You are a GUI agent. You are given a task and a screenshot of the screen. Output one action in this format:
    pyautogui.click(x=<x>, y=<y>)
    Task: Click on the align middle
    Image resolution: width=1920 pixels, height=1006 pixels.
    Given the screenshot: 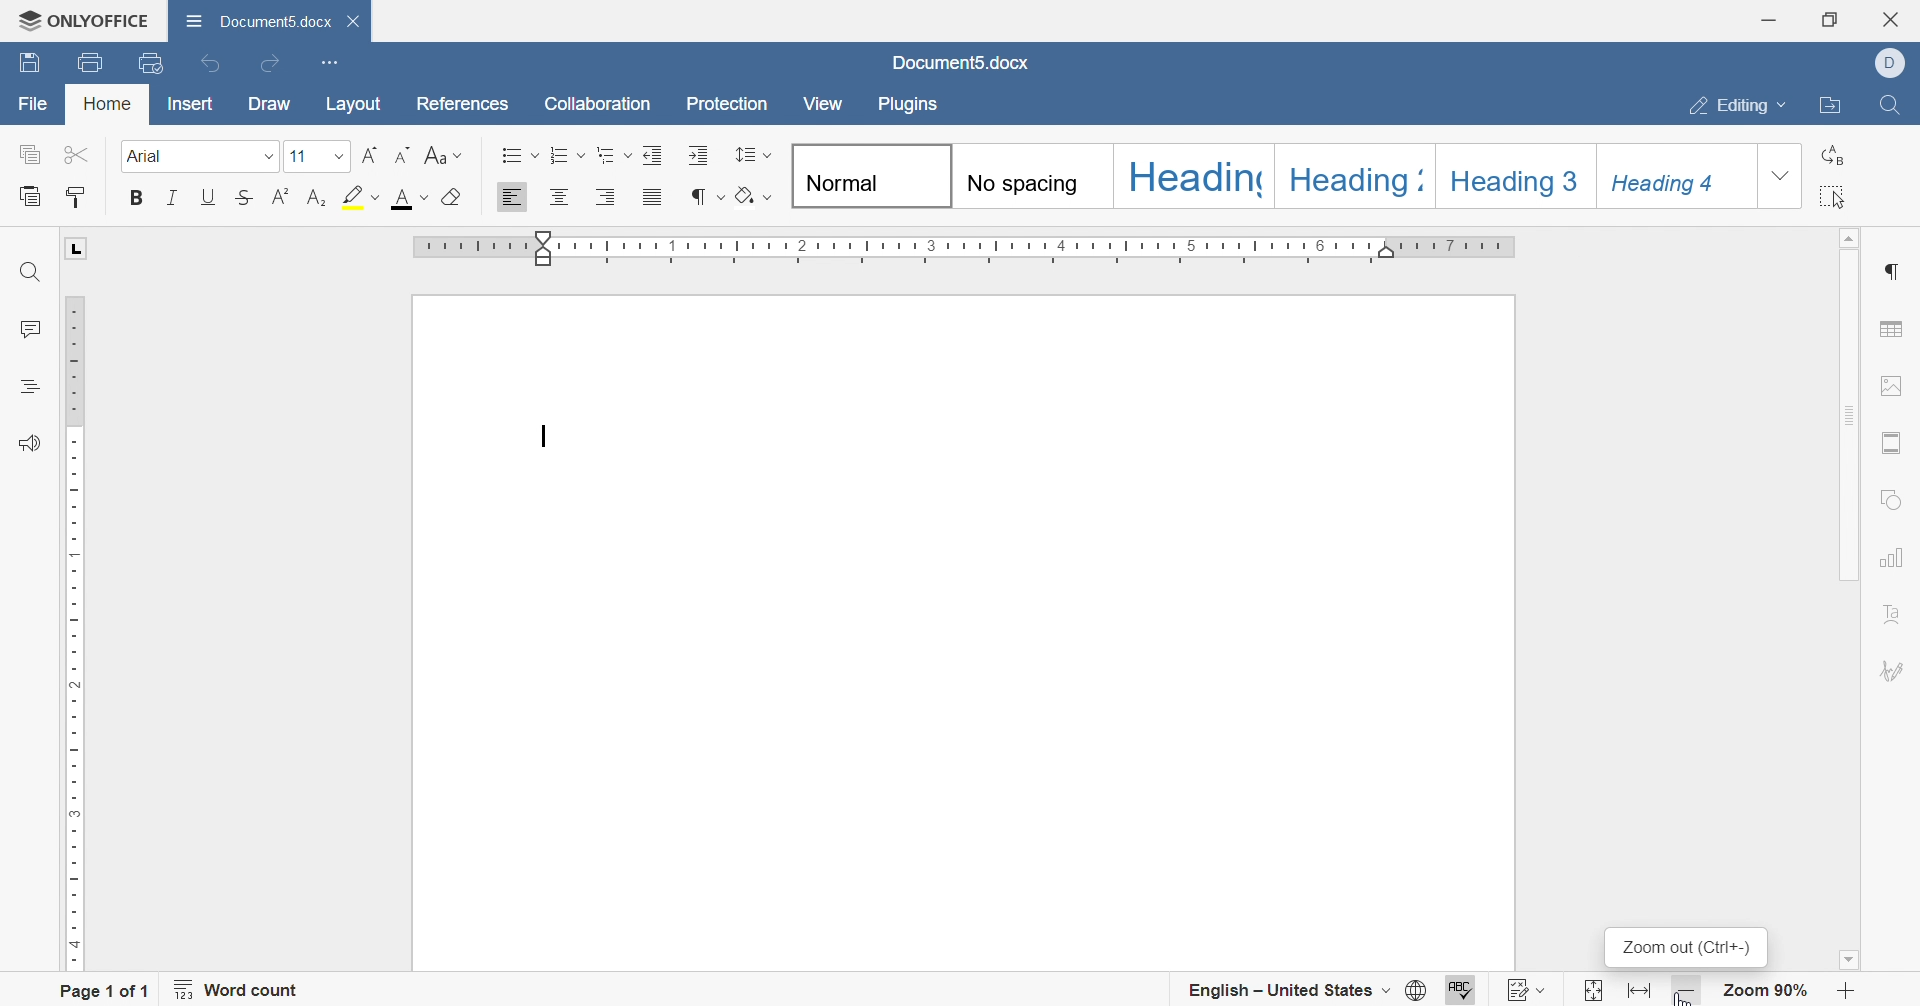 What is the action you would take?
    pyautogui.click(x=561, y=195)
    